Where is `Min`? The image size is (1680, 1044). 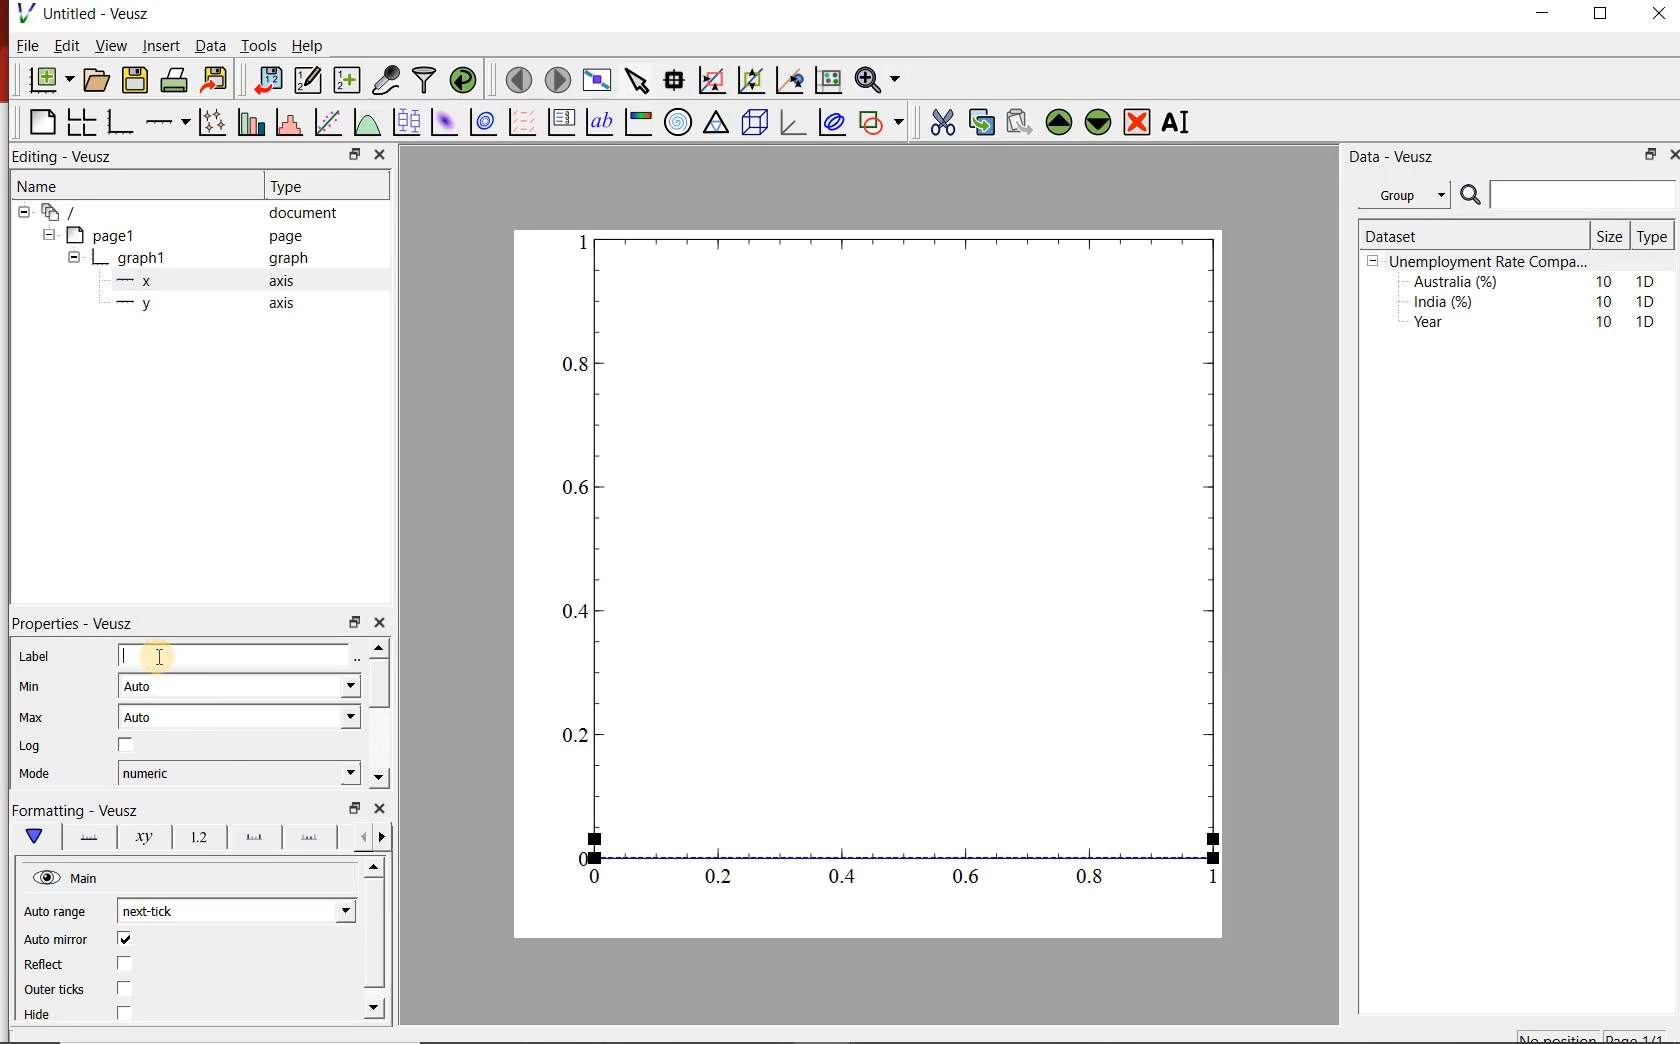 Min is located at coordinates (43, 688).